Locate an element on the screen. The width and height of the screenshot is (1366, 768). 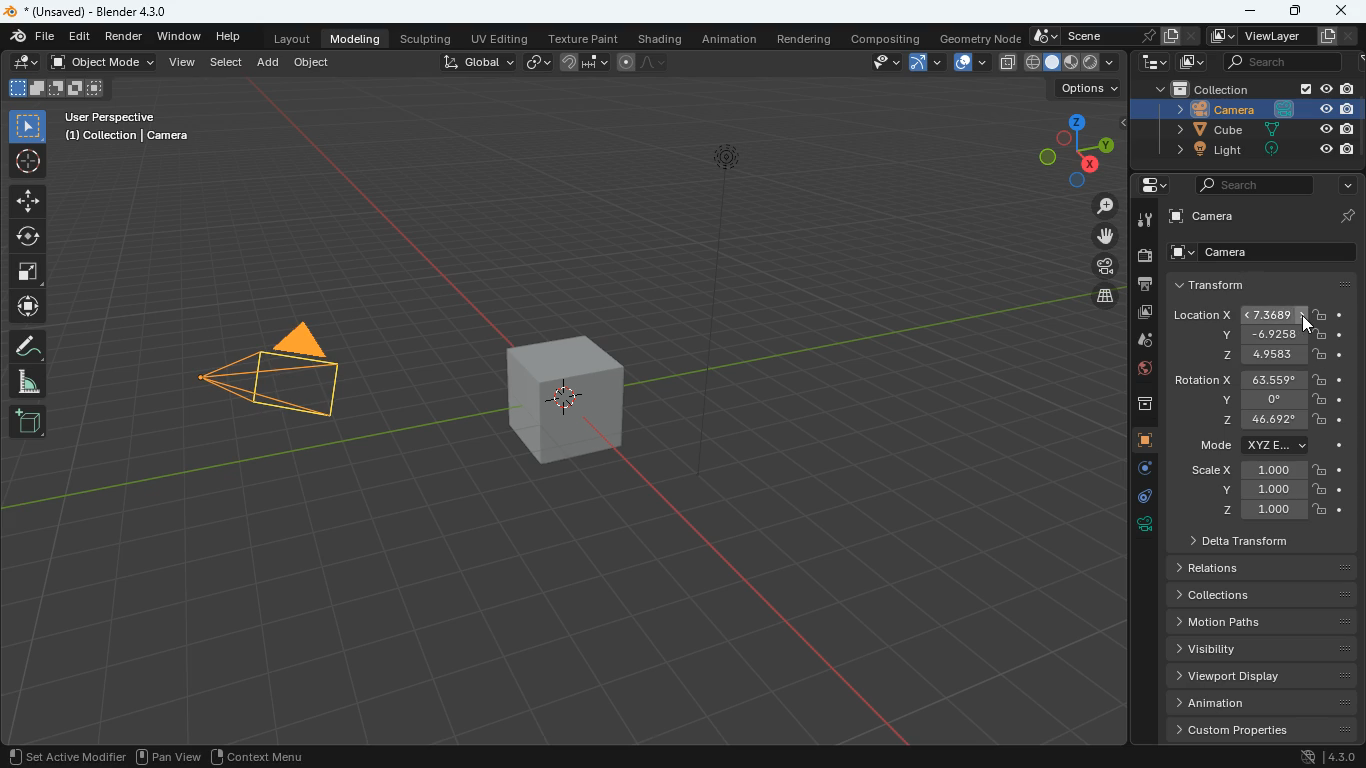
viewport display is located at coordinates (1257, 675).